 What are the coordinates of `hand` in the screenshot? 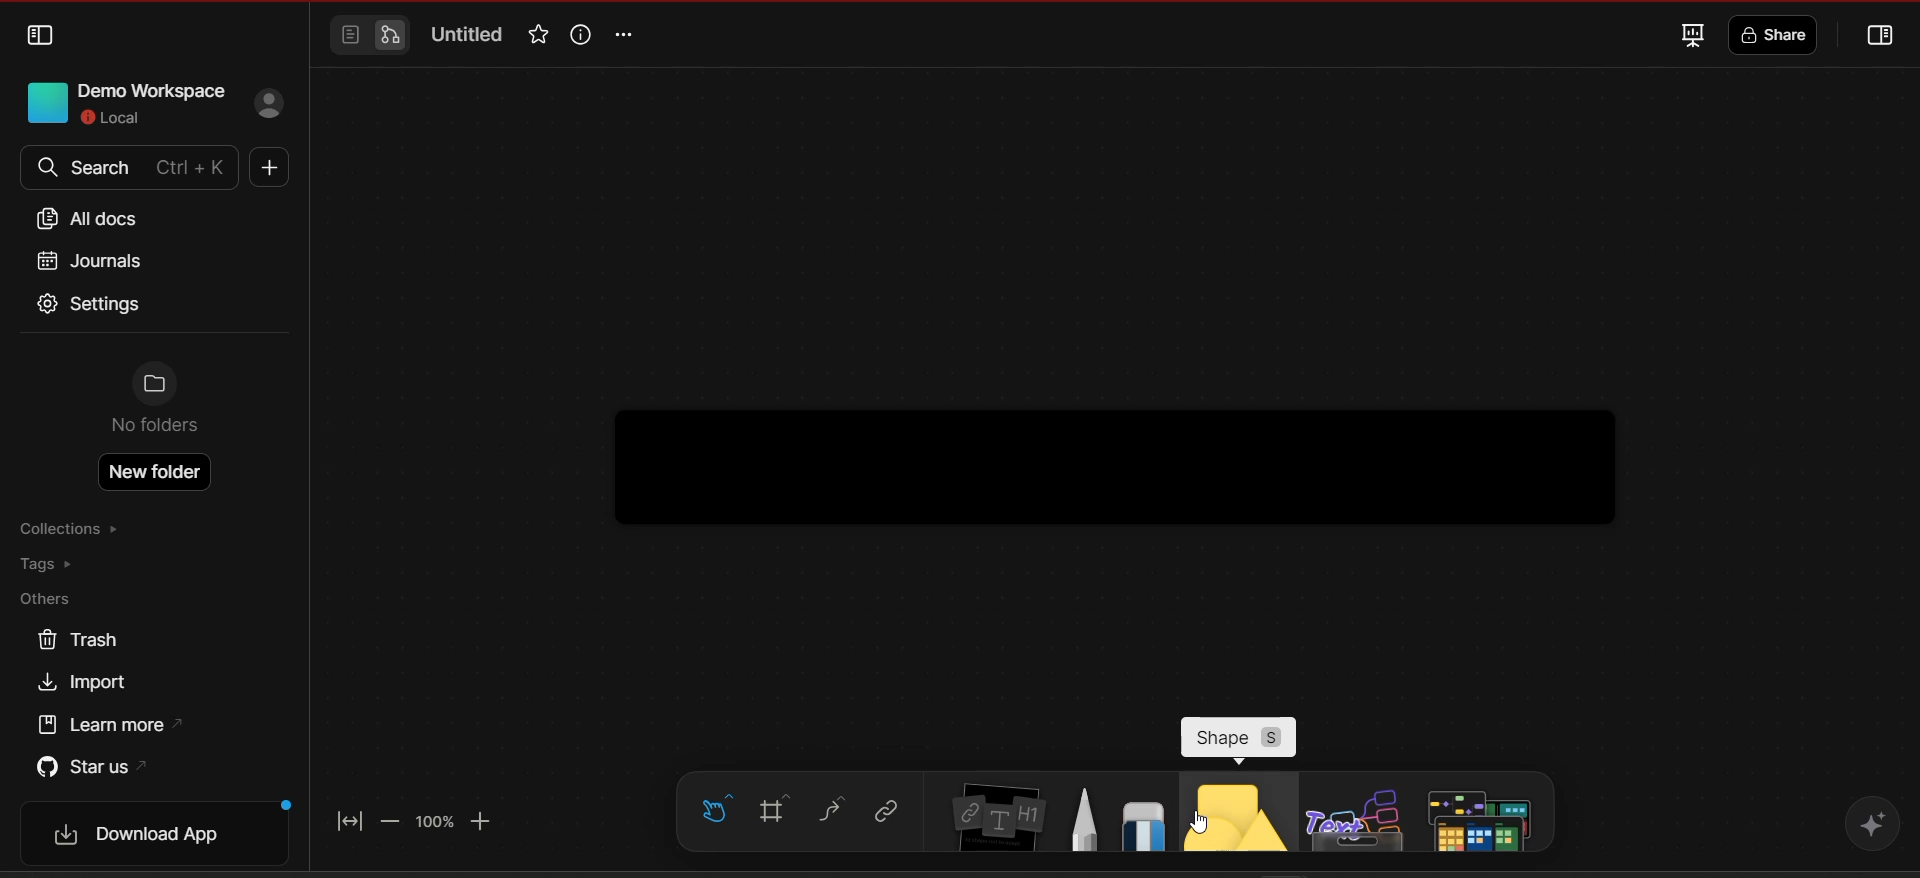 It's located at (712, 813).